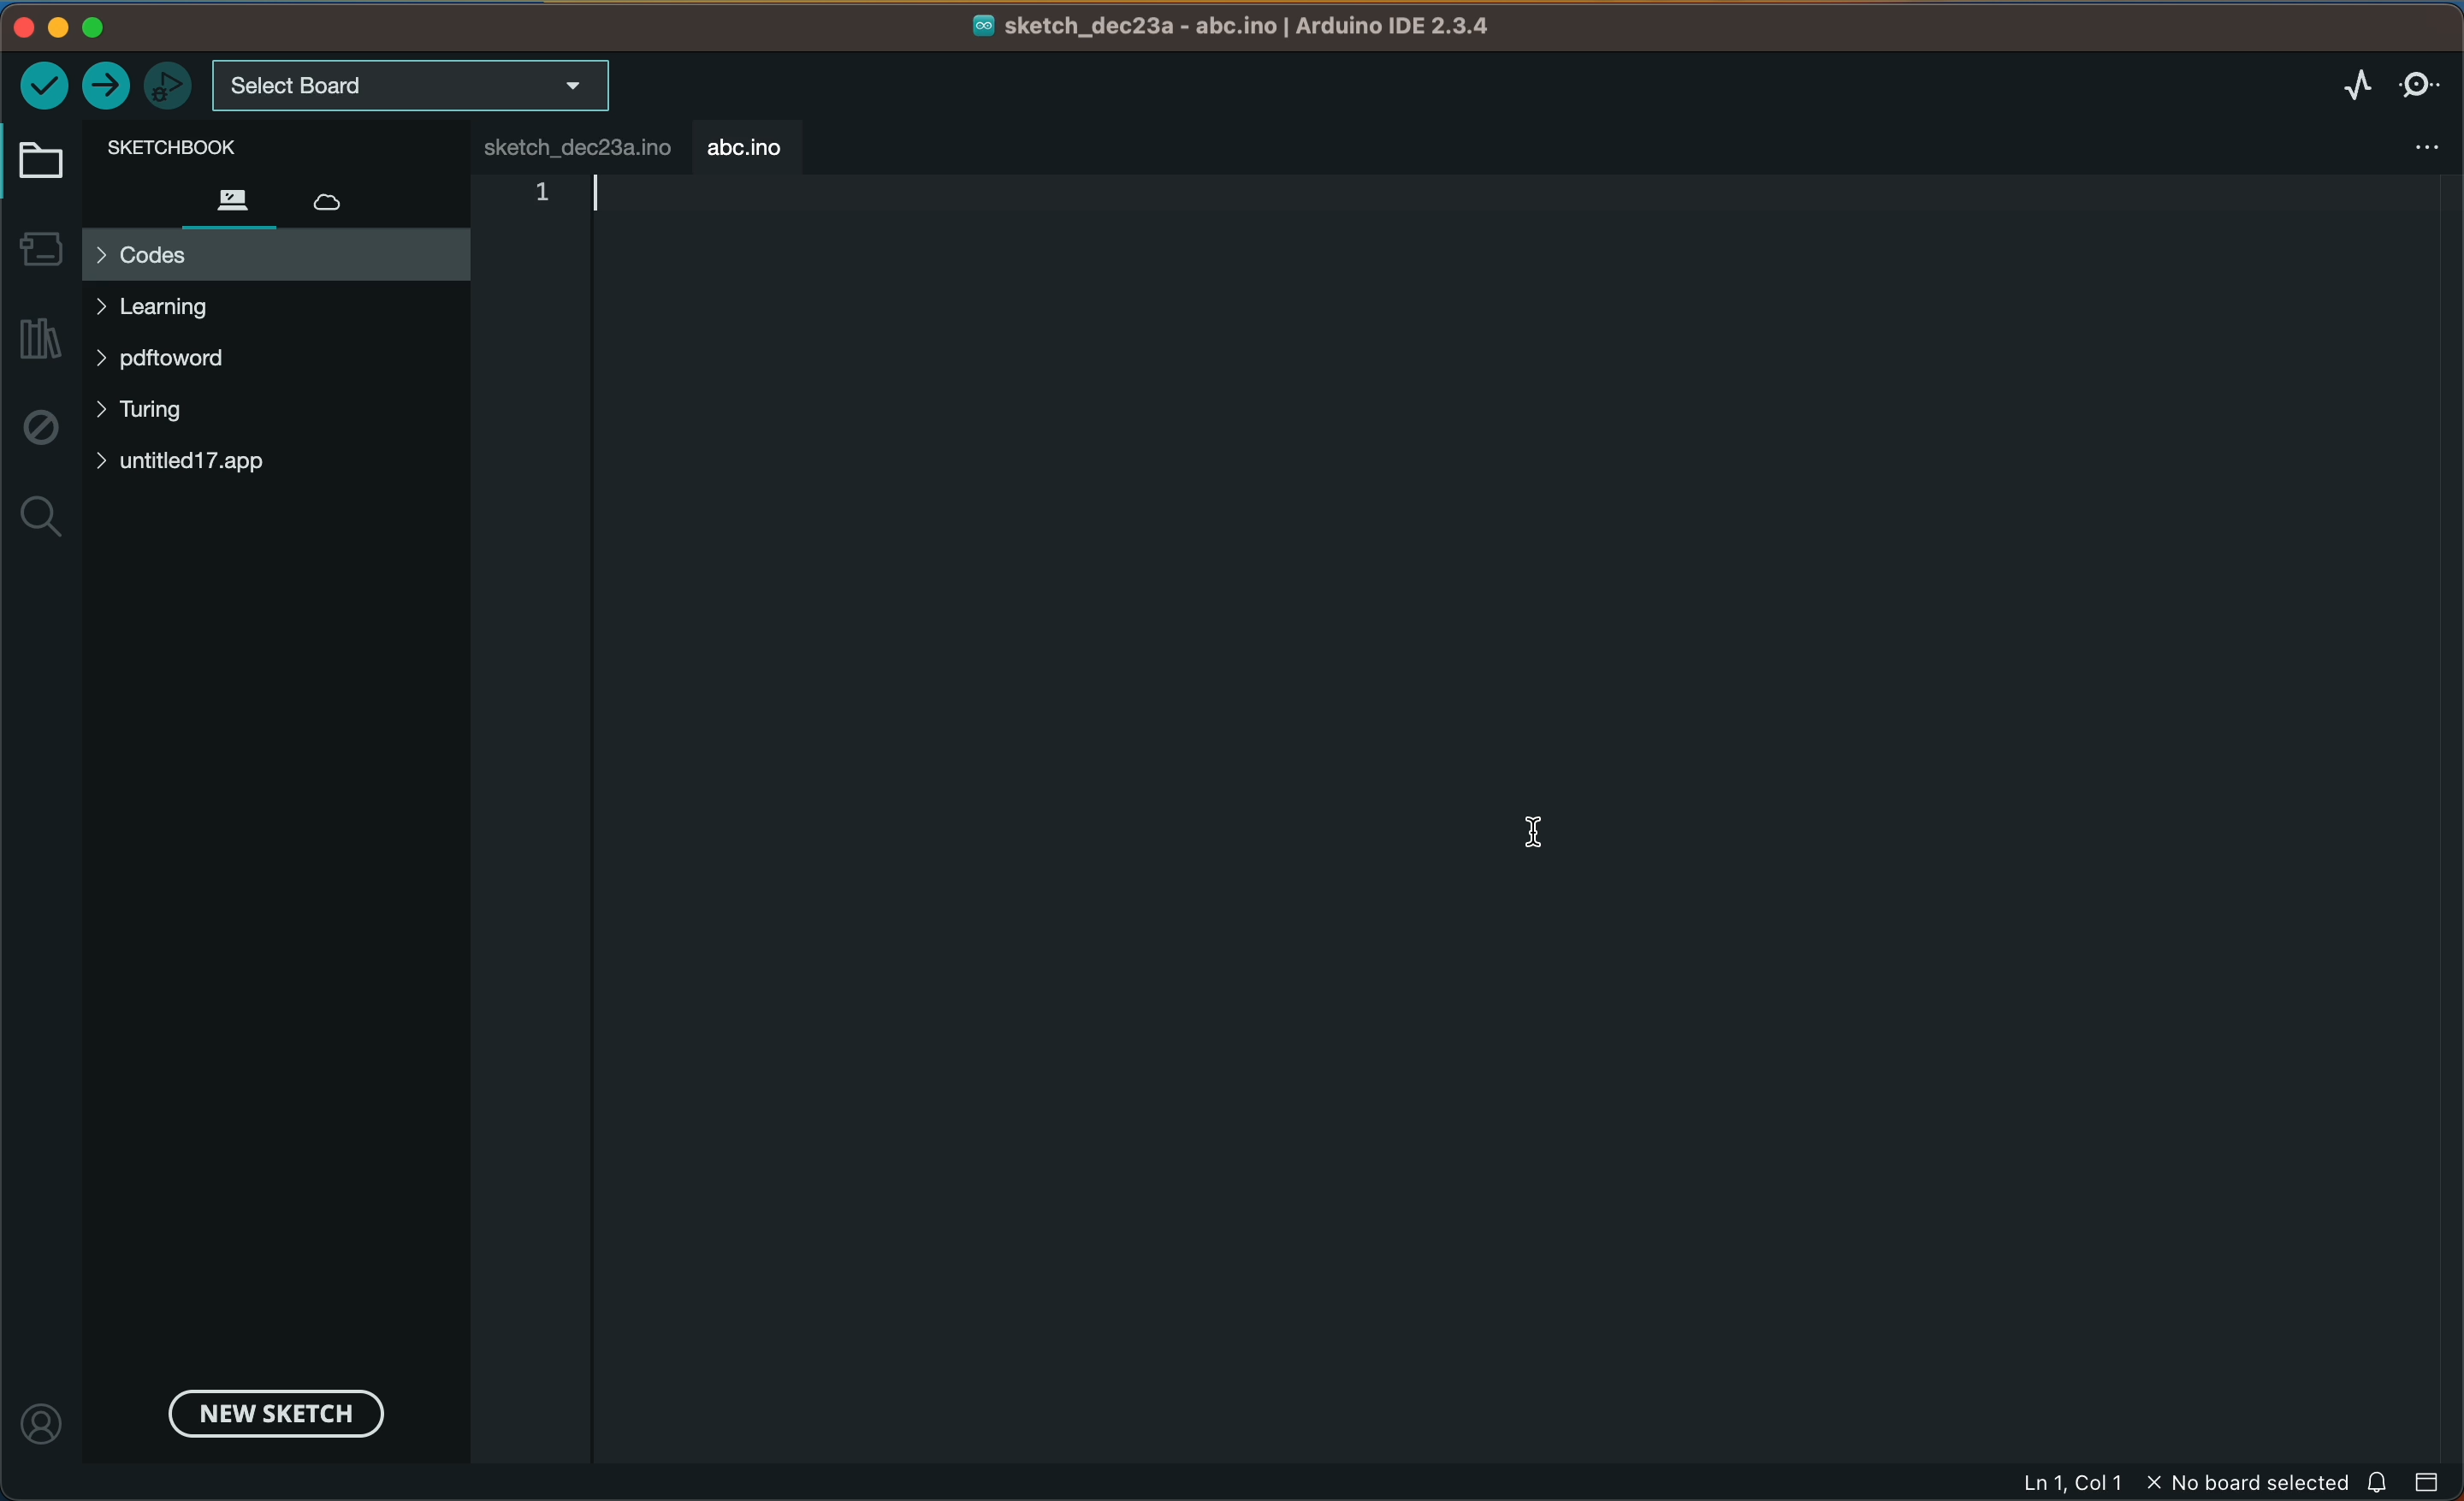 The image size is (2464, 1501). What do you see at coordinates (2421, 83) in the screenshot?
I see `serial monitor` at bounding box center [2421, 83].